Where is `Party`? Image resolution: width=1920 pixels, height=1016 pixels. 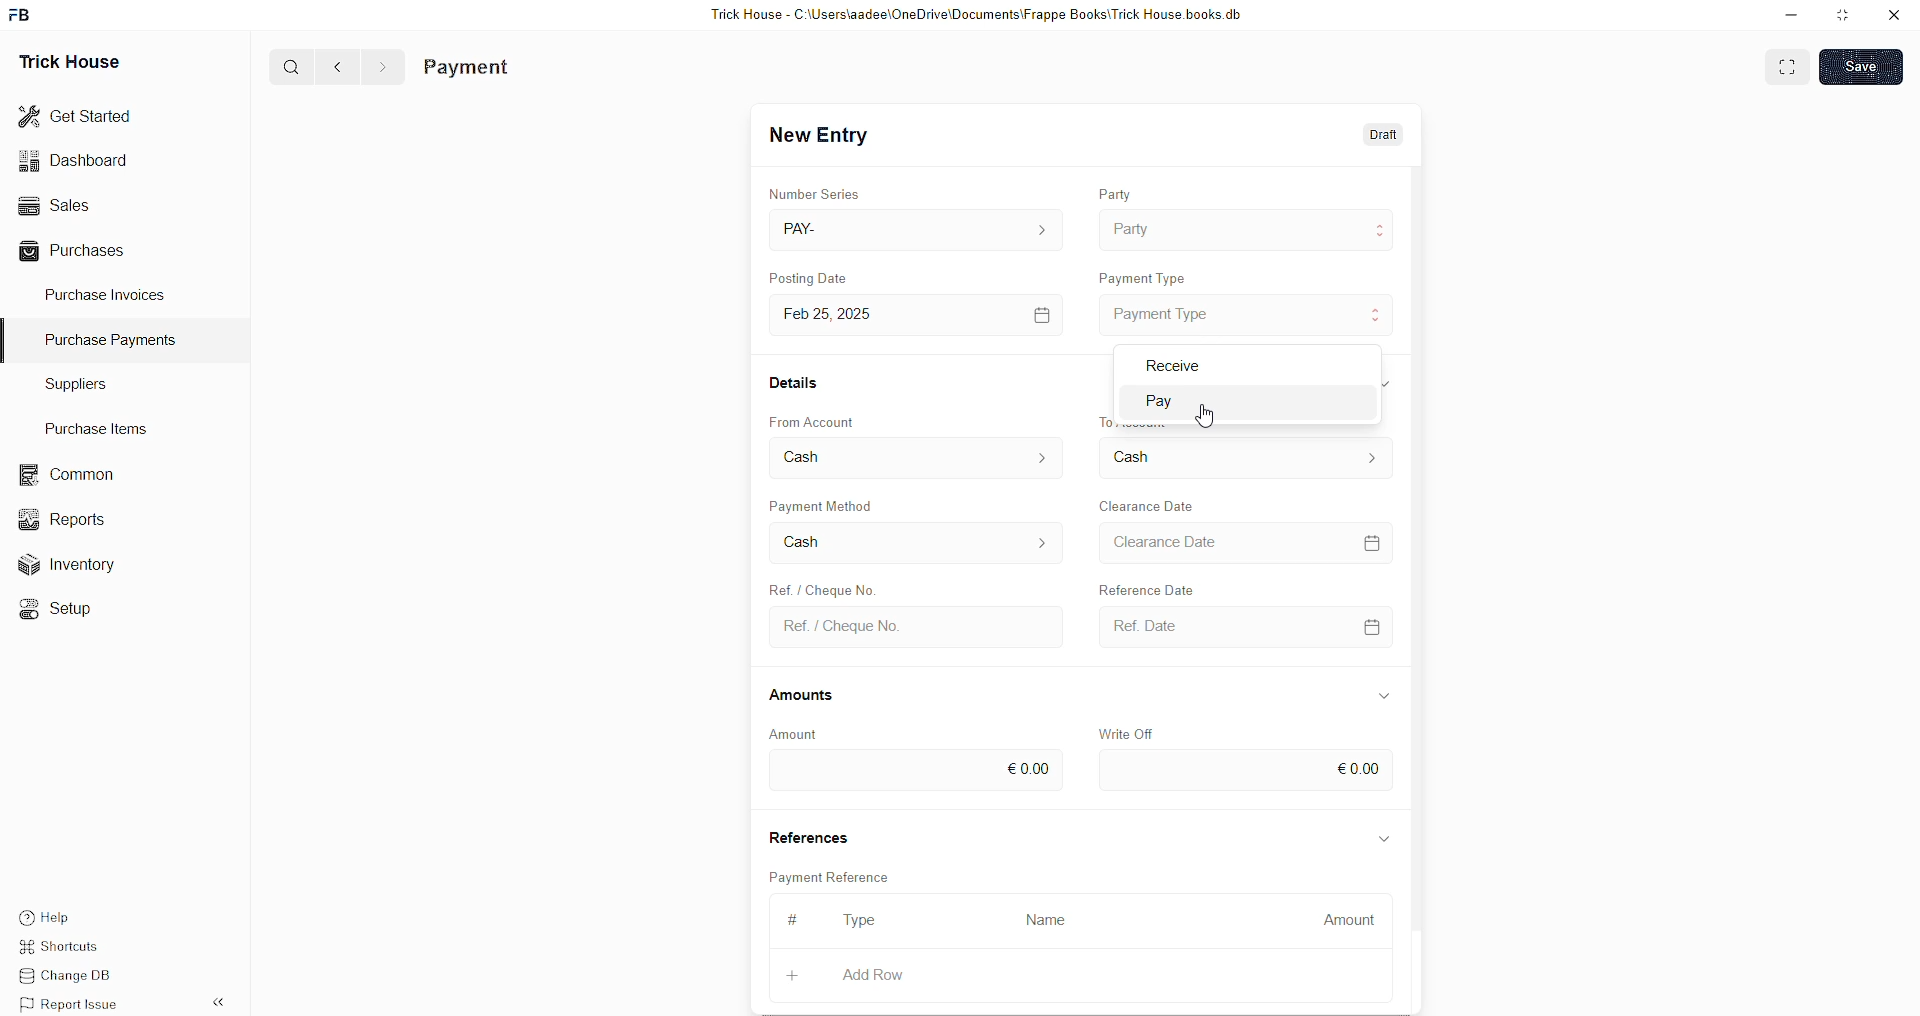 Party is located at coordinates (1118, 189).